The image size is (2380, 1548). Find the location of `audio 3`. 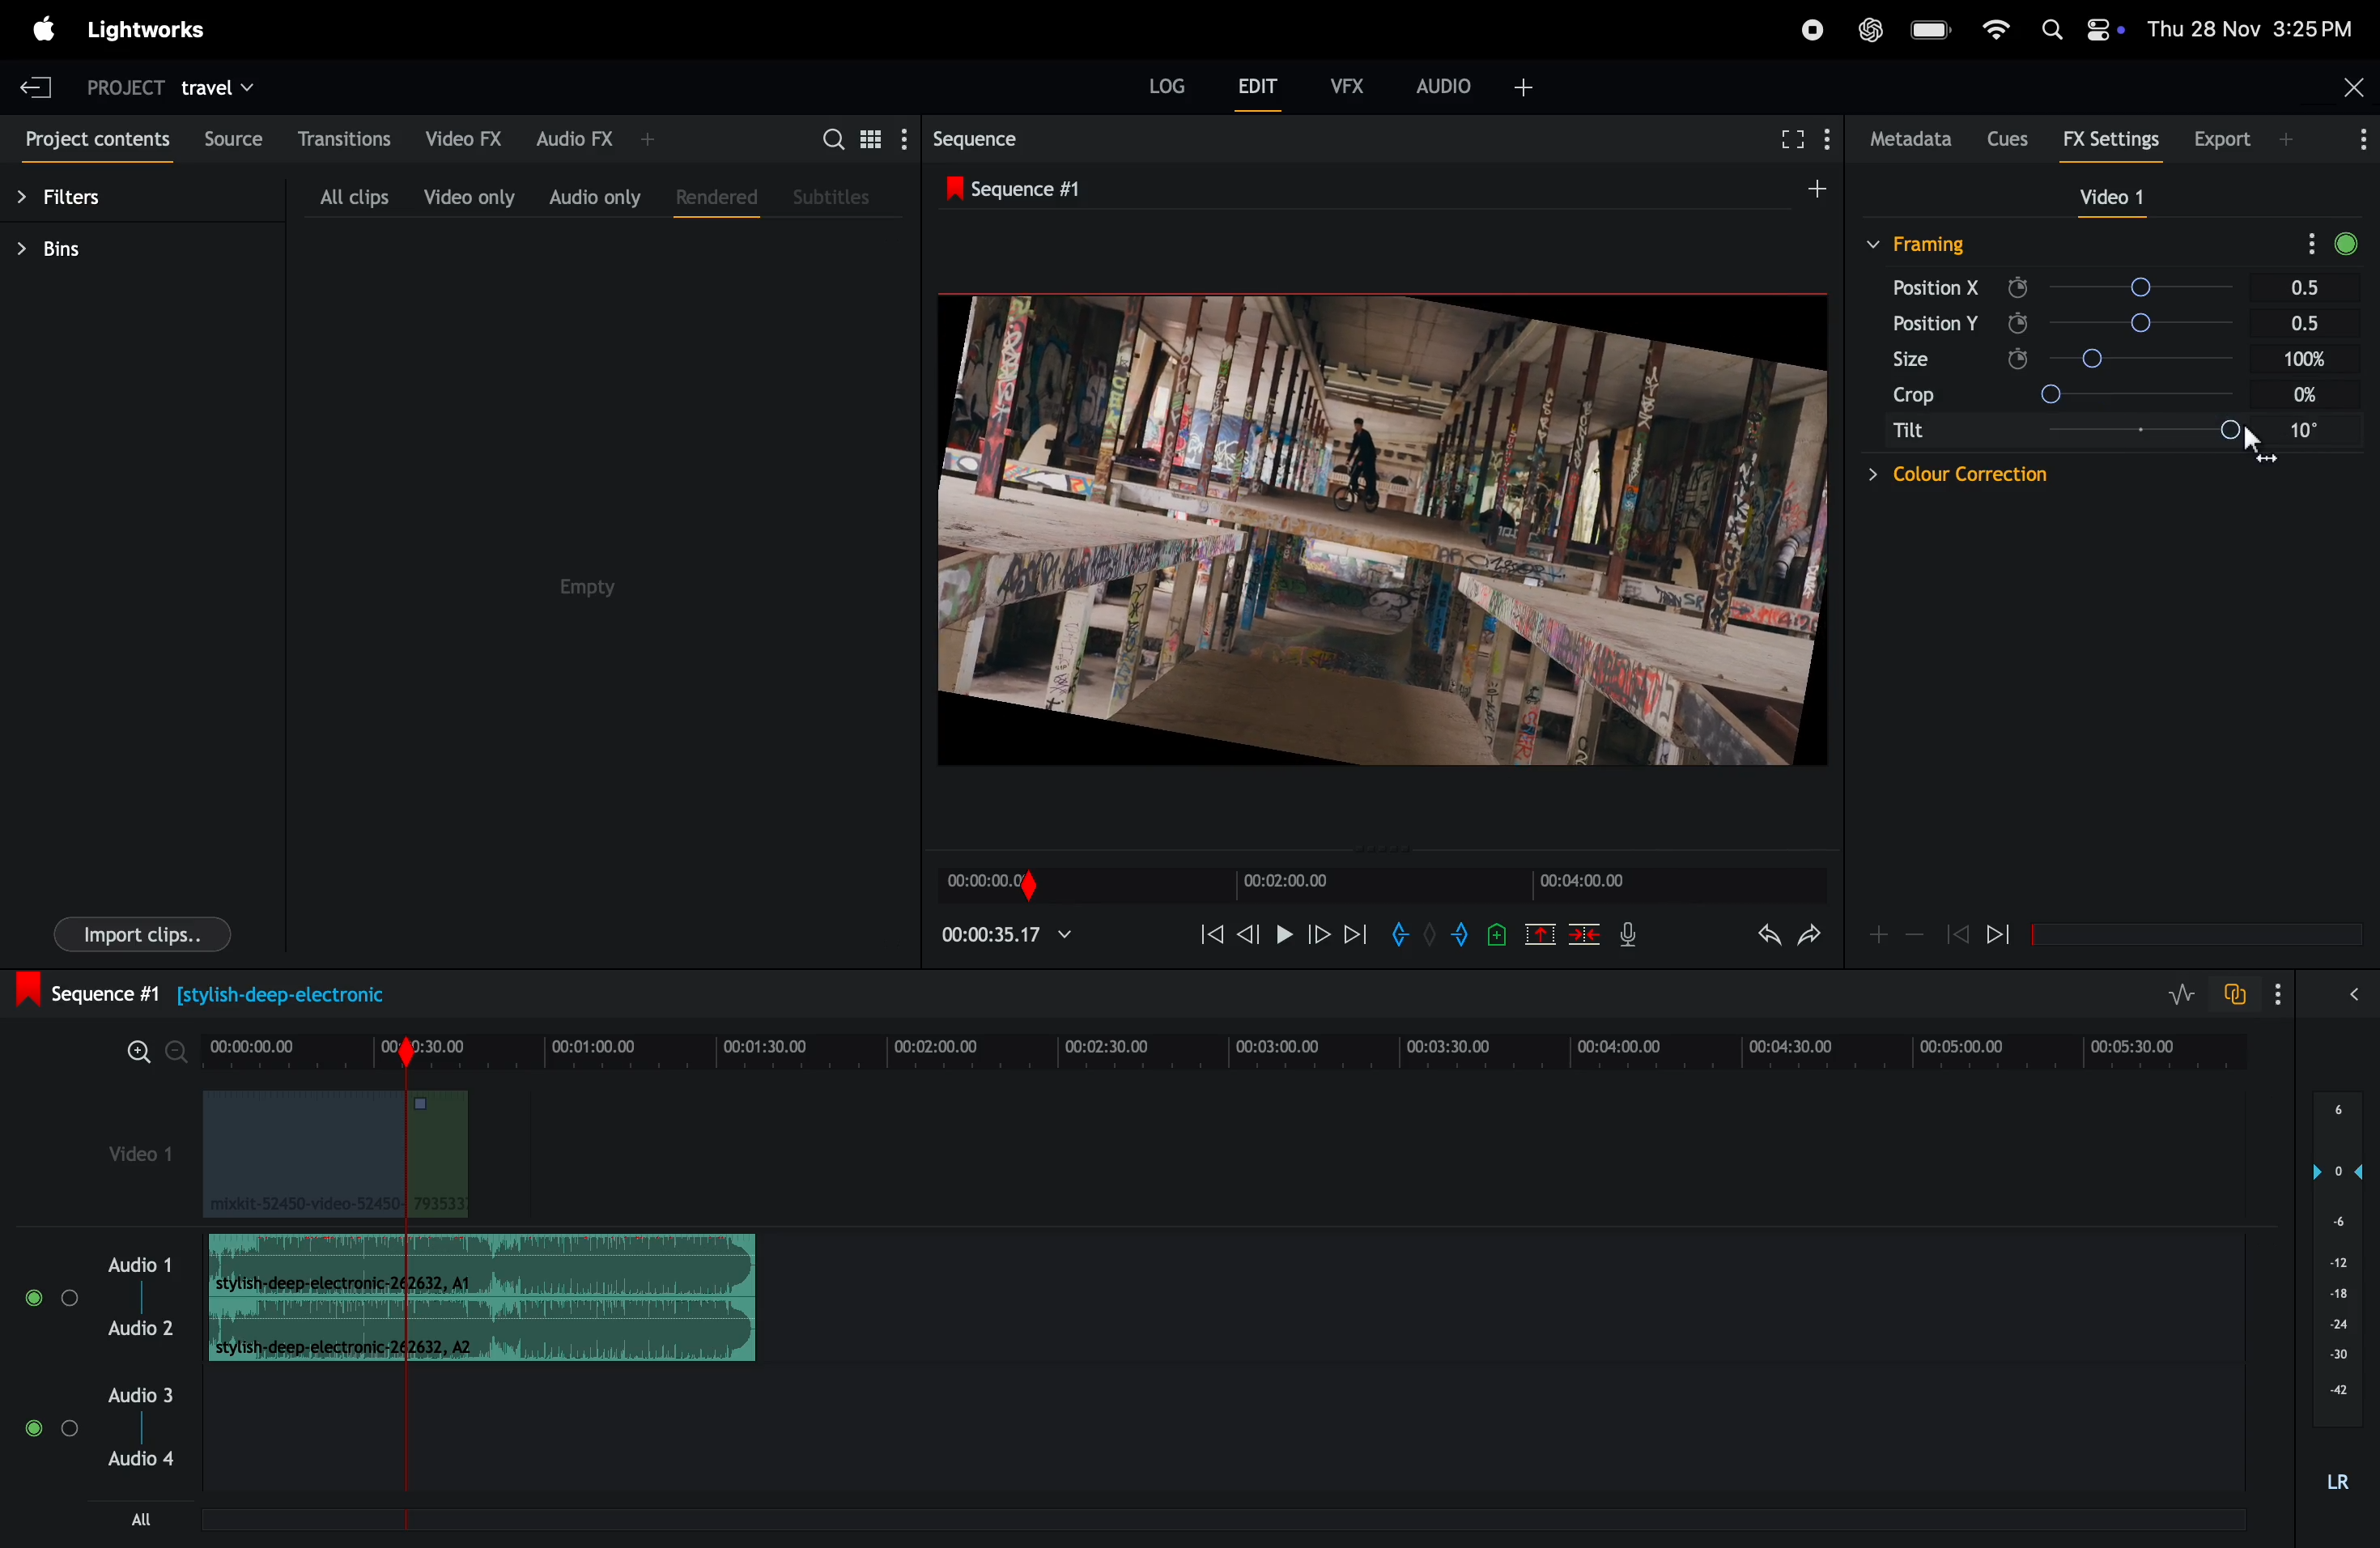

audio 3 is located at coordinates (99, 1398).